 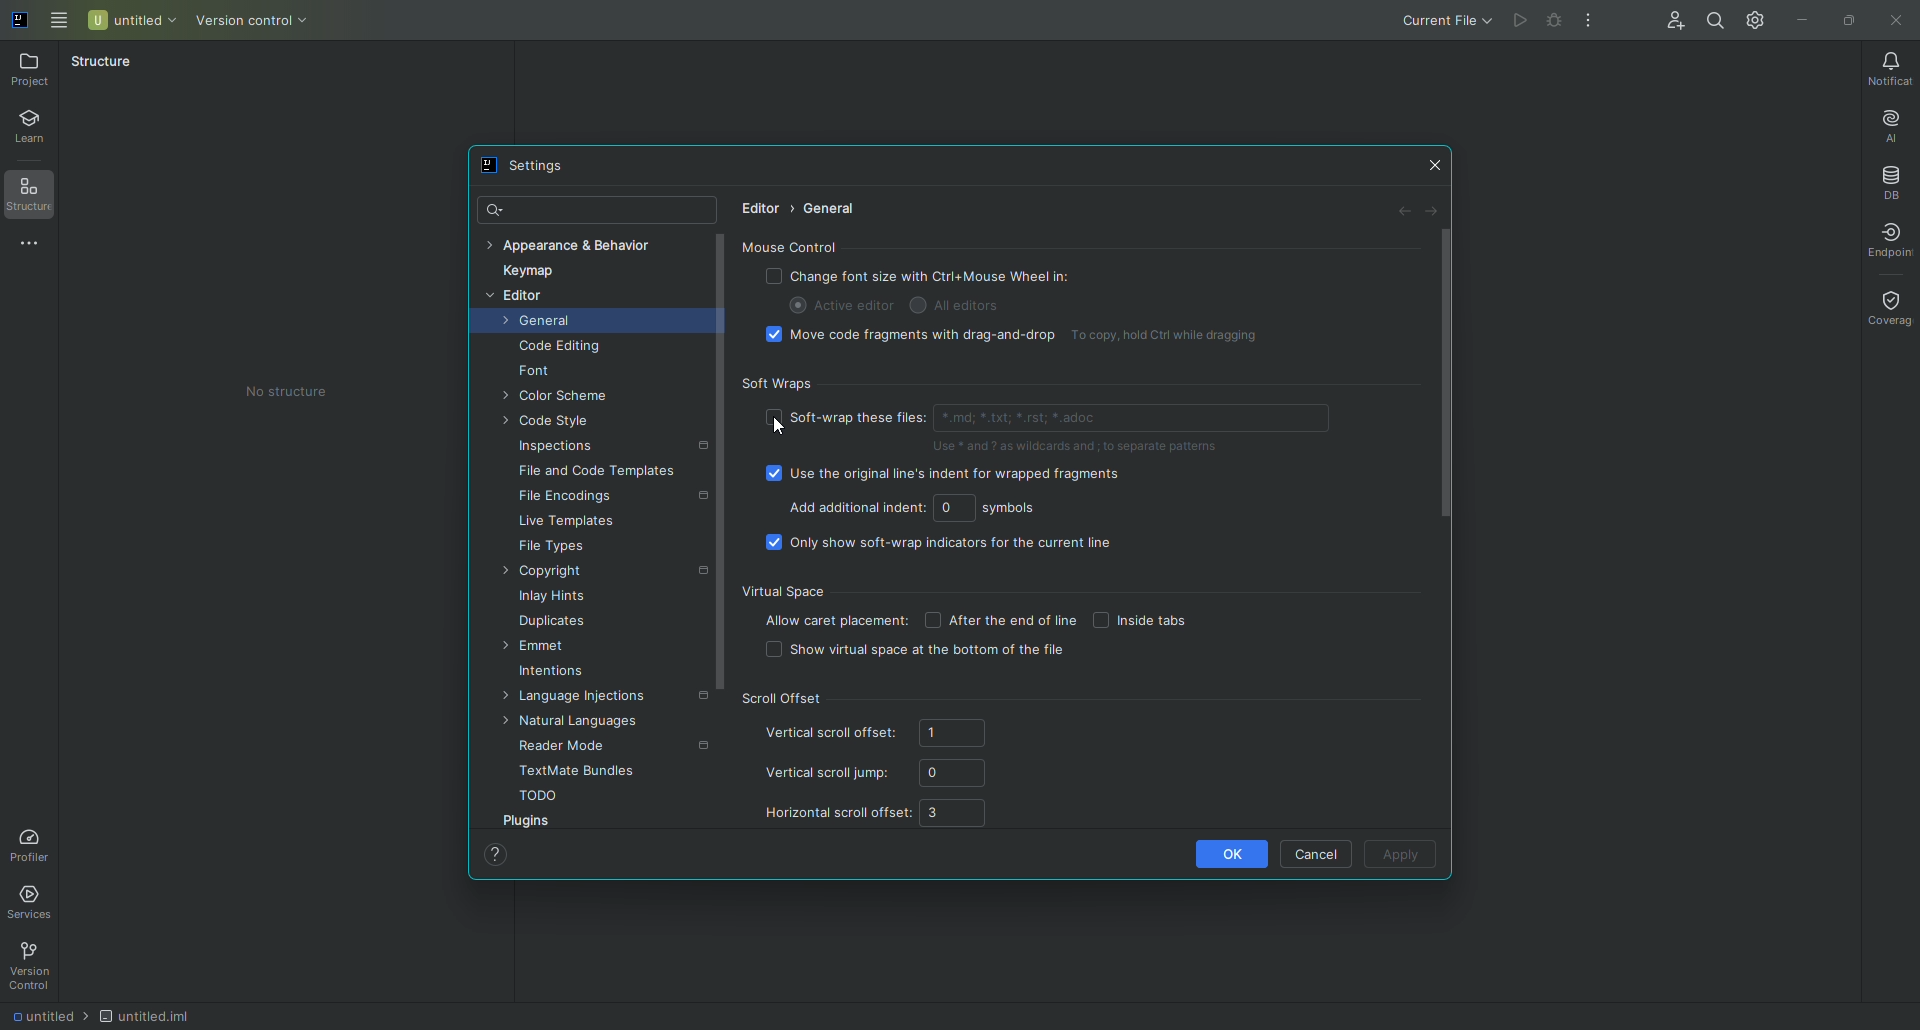 What do you see at coordinates (1317, 852) in the screenshot?
I see `Cancel` at bounding box center [1317, 852].